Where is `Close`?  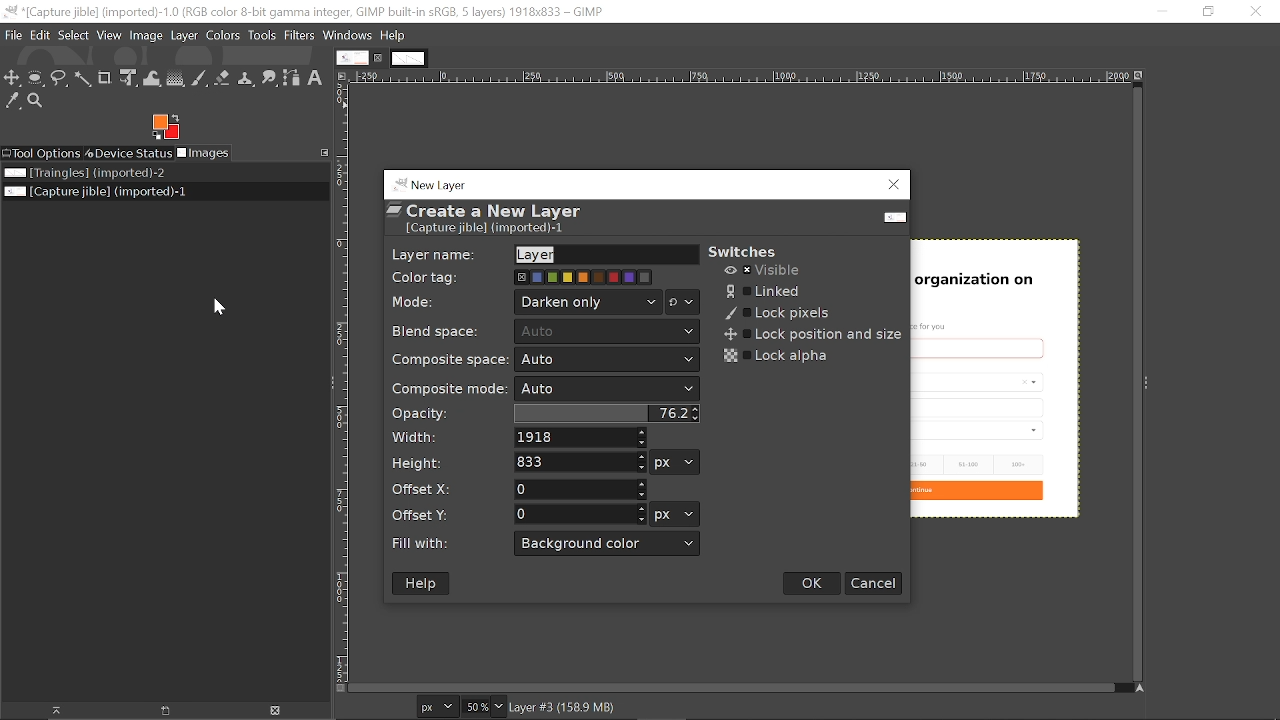
Close is located at coordinates (894, 186).